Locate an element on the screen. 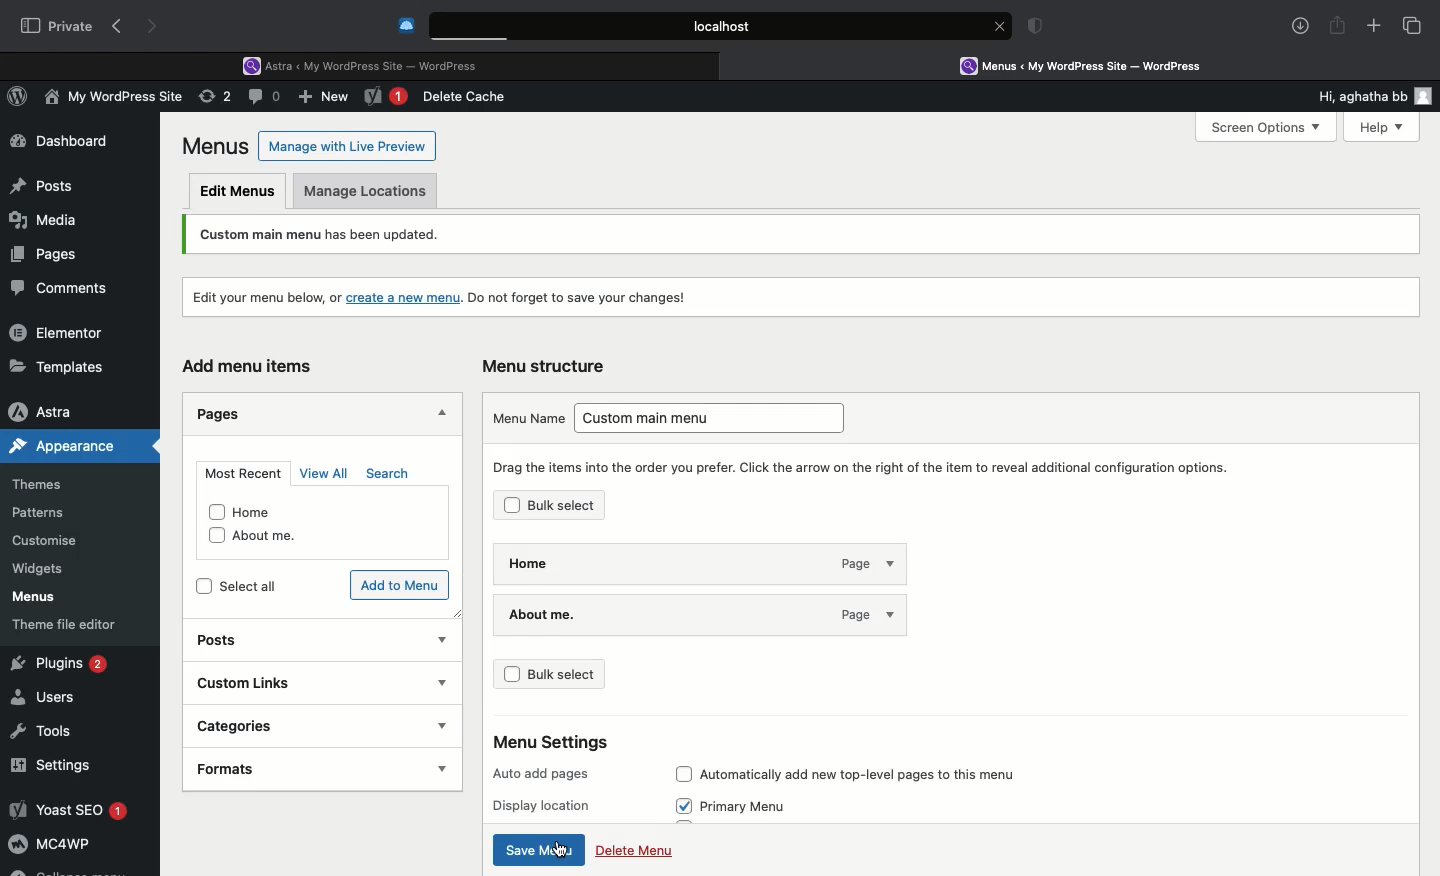 This screenshot has width=1440, height=876. Auto add pages is located at coordinates (547, 775).